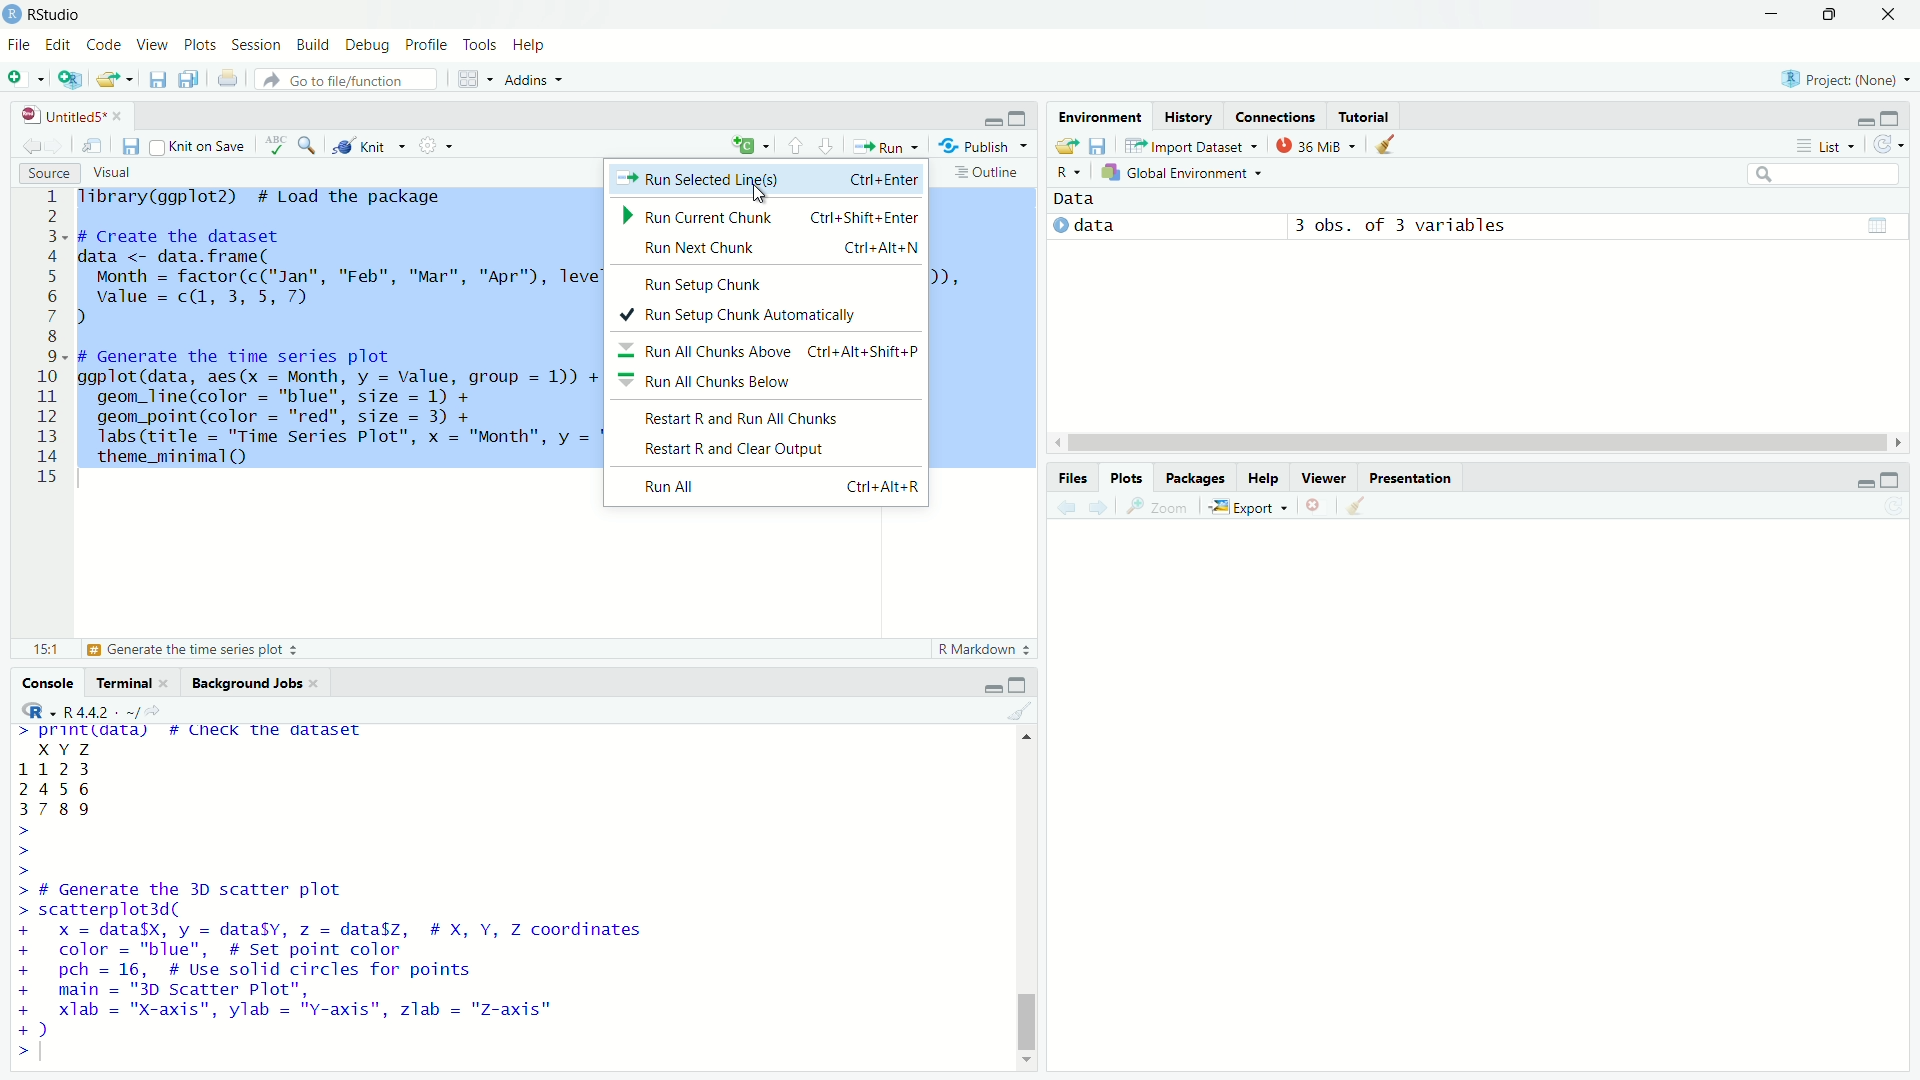 The image size is (1920, 1080). What do you see at coordinates (1833, 14) in the screenshot?
I see `maximize` at bounding box center [1833, 14].